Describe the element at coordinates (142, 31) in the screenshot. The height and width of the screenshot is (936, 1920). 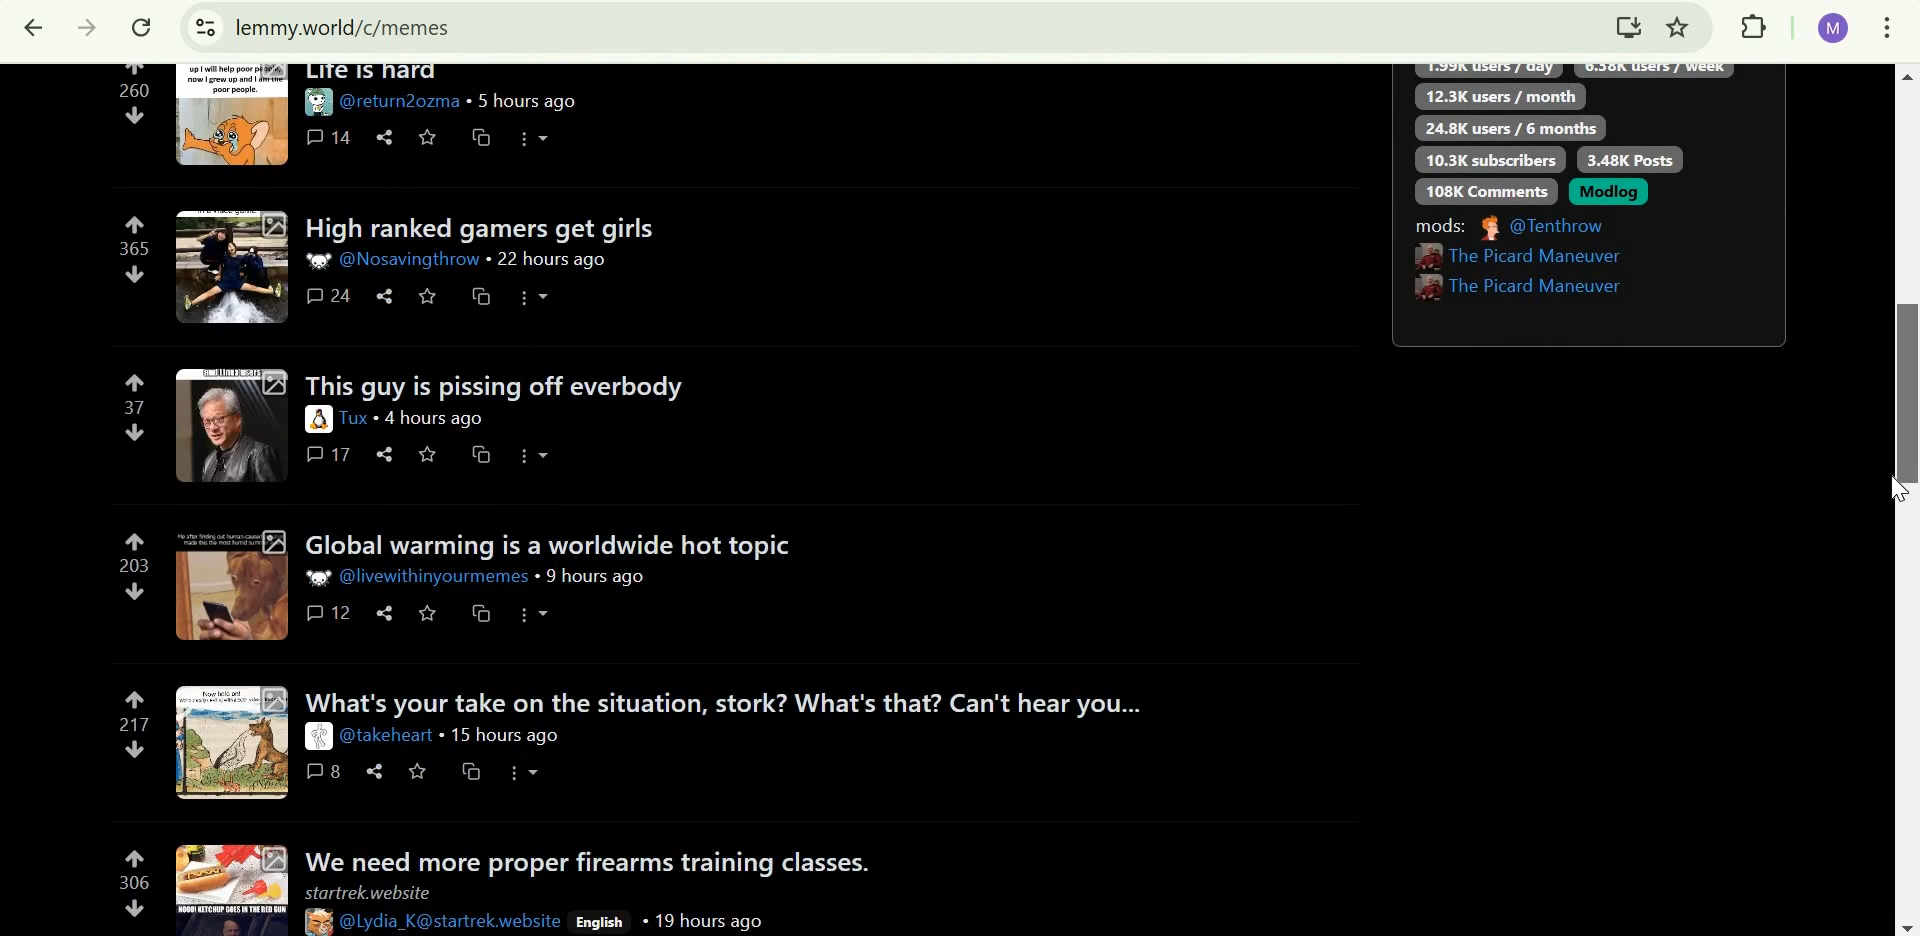
I see `reload this page` at that location.